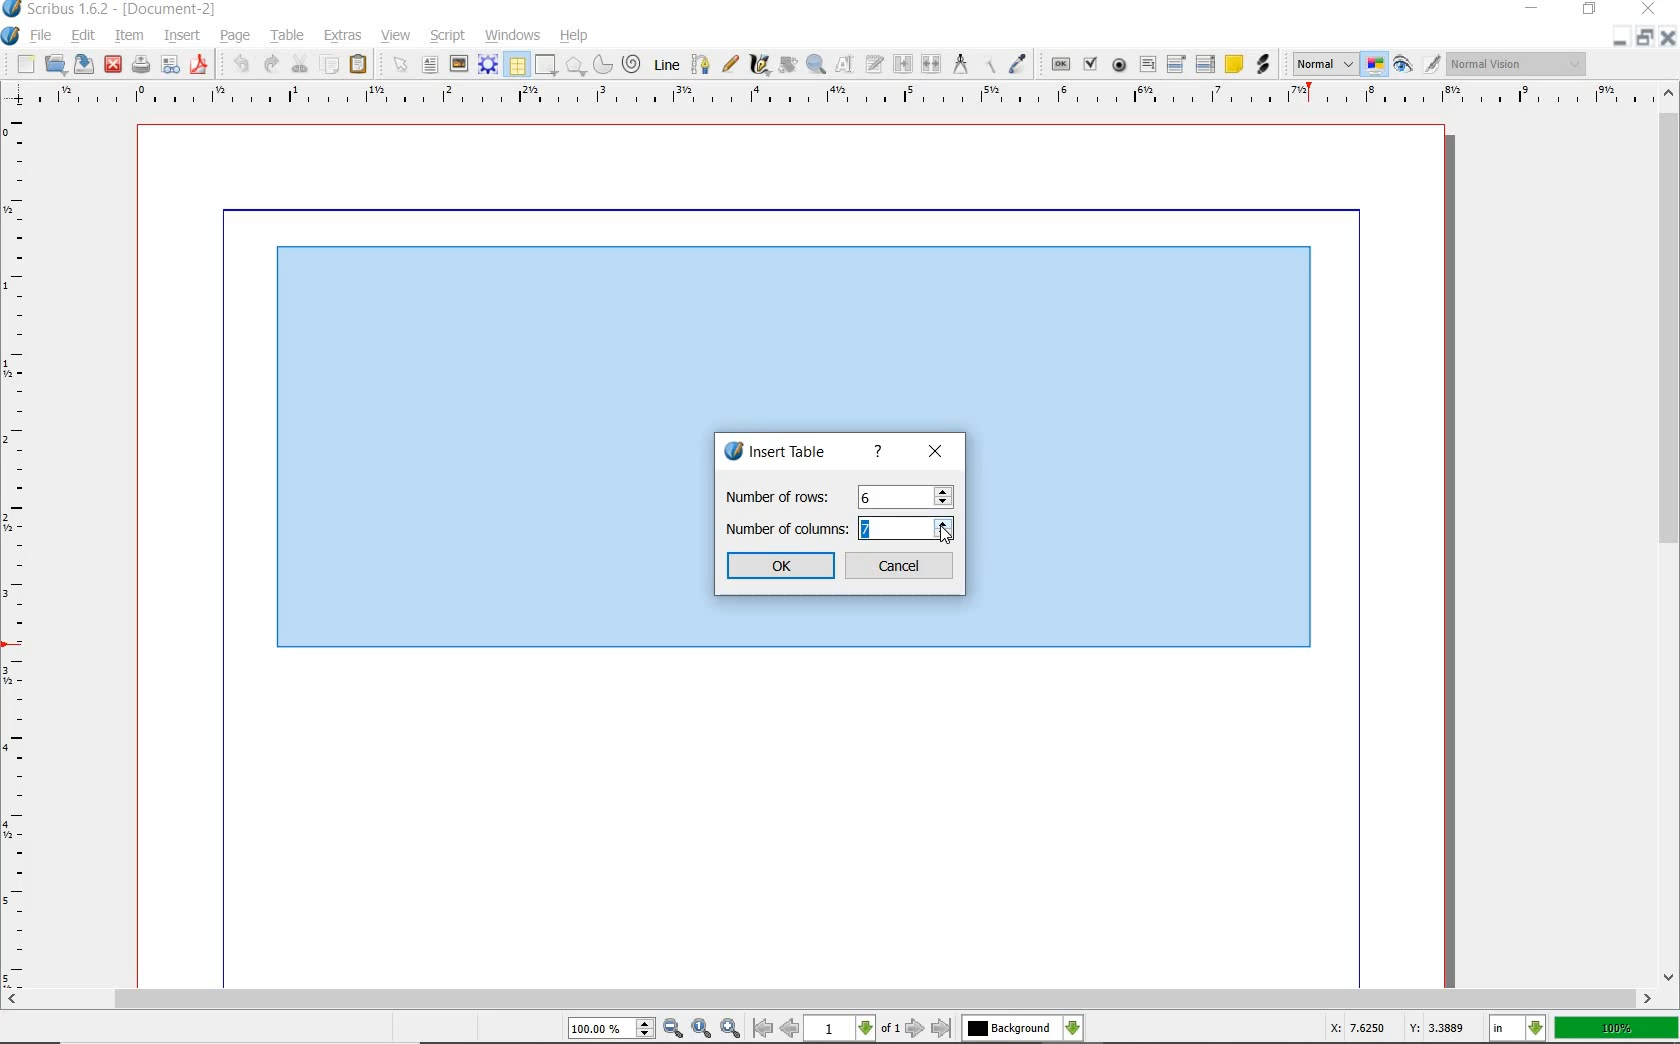 This screenshot has height=1044, width=1680. What do you see at coordinates (841, 66) in the screenshot?
I see `edit contents of frame` at bounding box center [841, 66].